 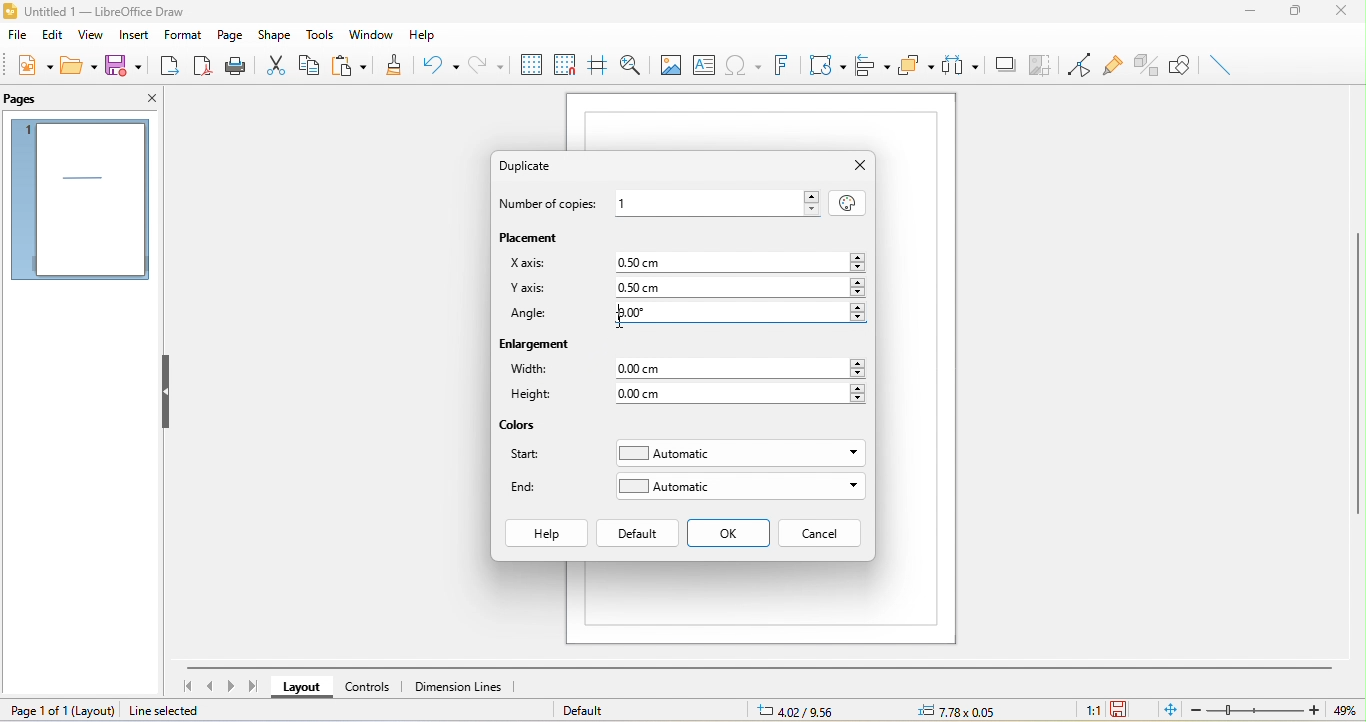 What do you see at coordinates (1250, 15) in the screenshot?
I see `minimize` at bounding box center [1250, 15].